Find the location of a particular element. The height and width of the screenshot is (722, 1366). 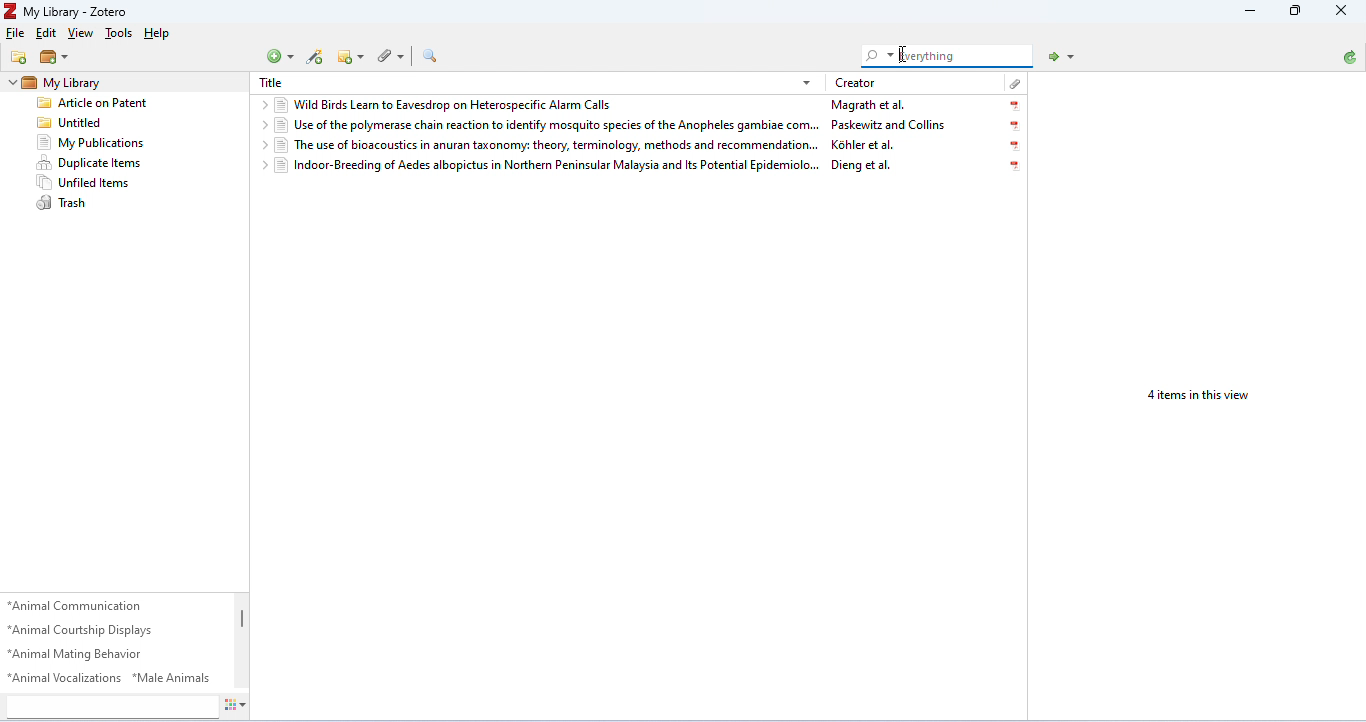

Wild Birds Learn to Eavesdrop on Heterospecific Alarm Calls Magrath et al. is located at coordinates (641, 105).